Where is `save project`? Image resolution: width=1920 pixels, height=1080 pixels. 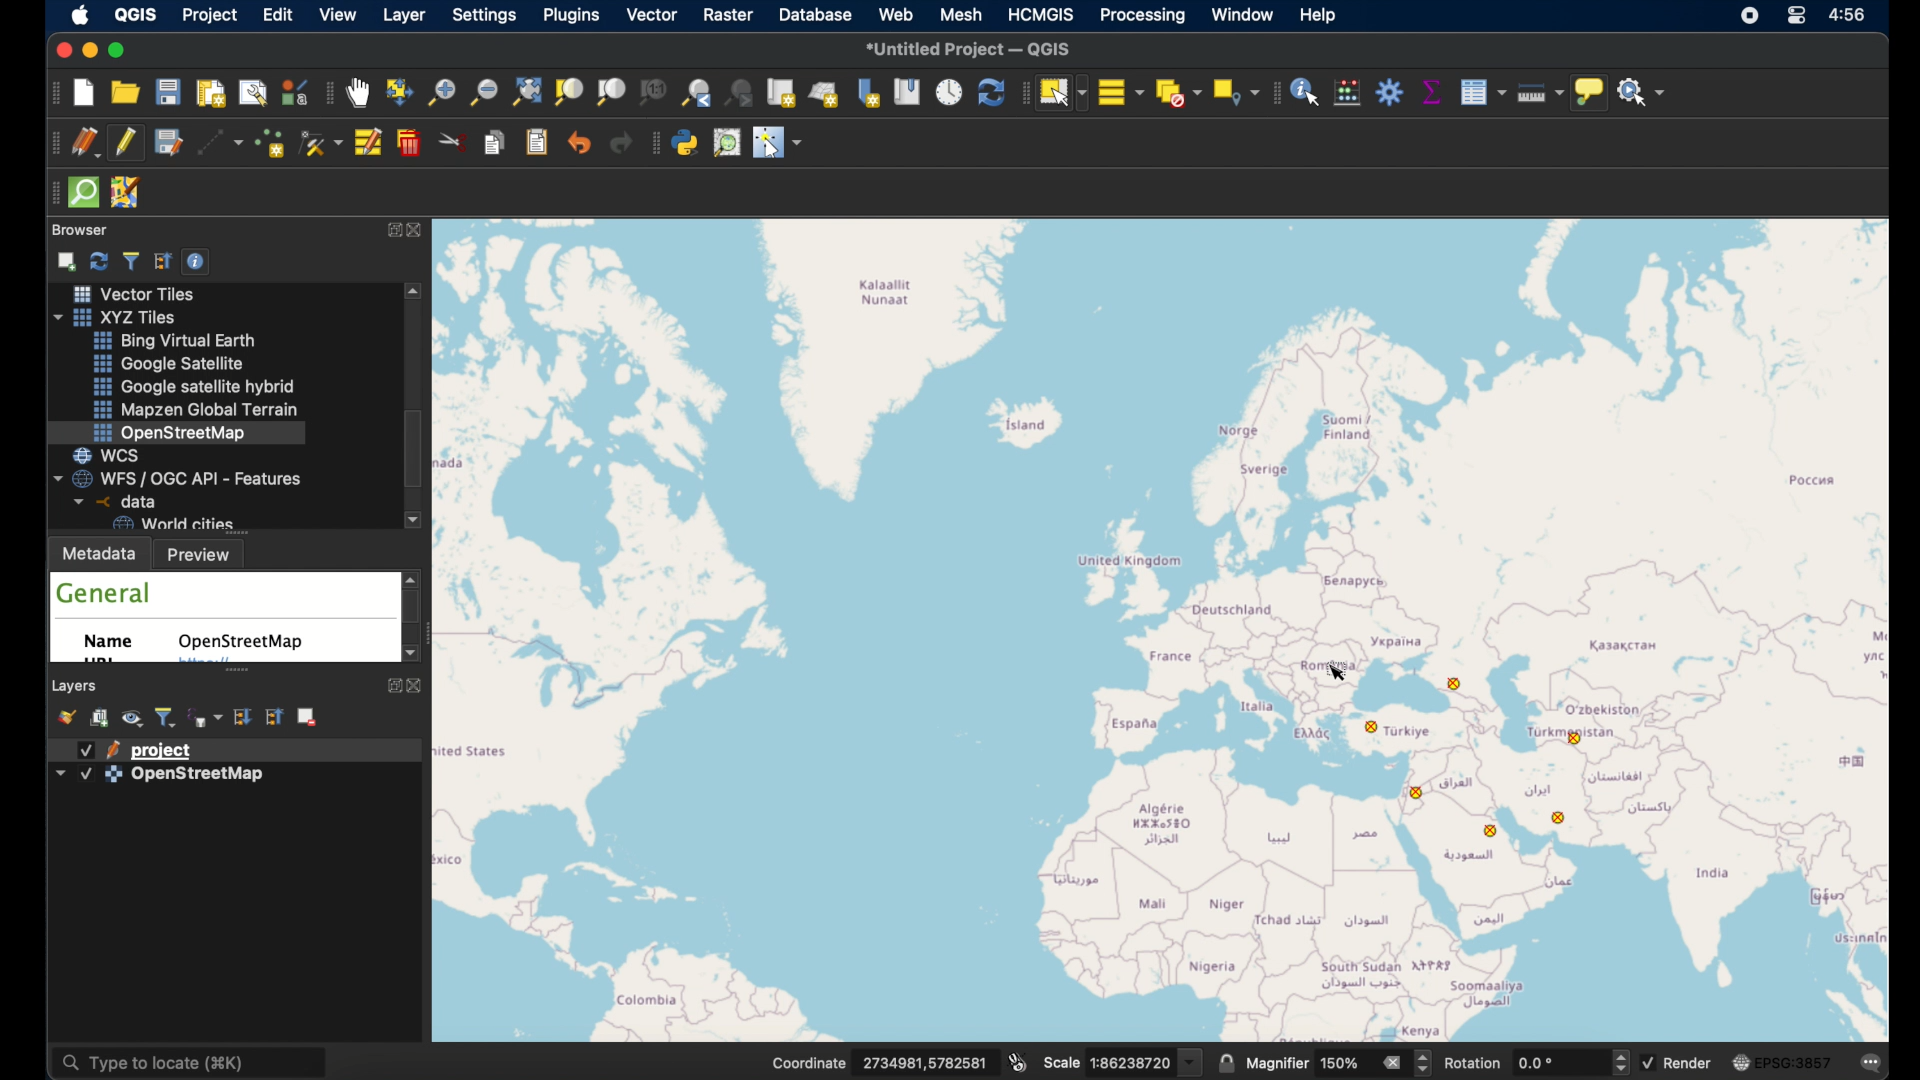 save project is located at coordinates (169, 92).